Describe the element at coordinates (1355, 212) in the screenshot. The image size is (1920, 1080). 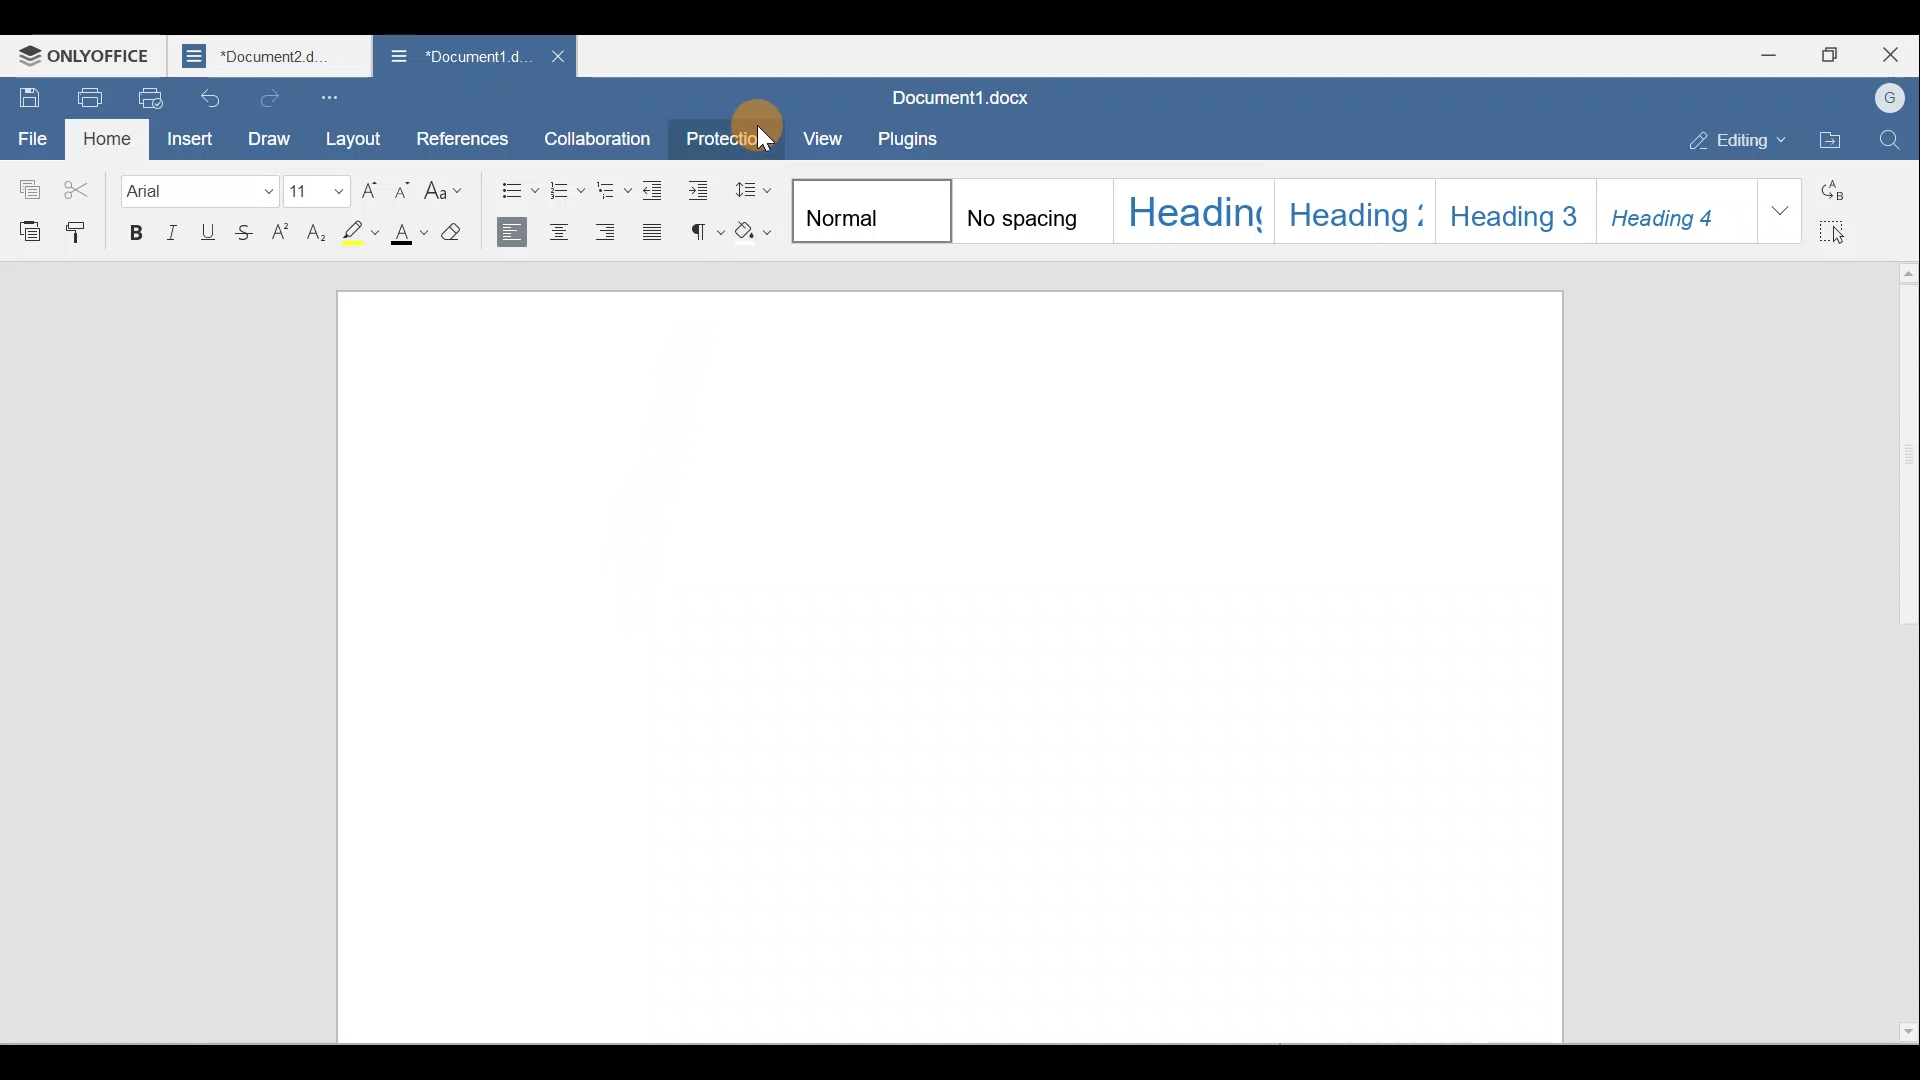
I see `Style 4` at that location.